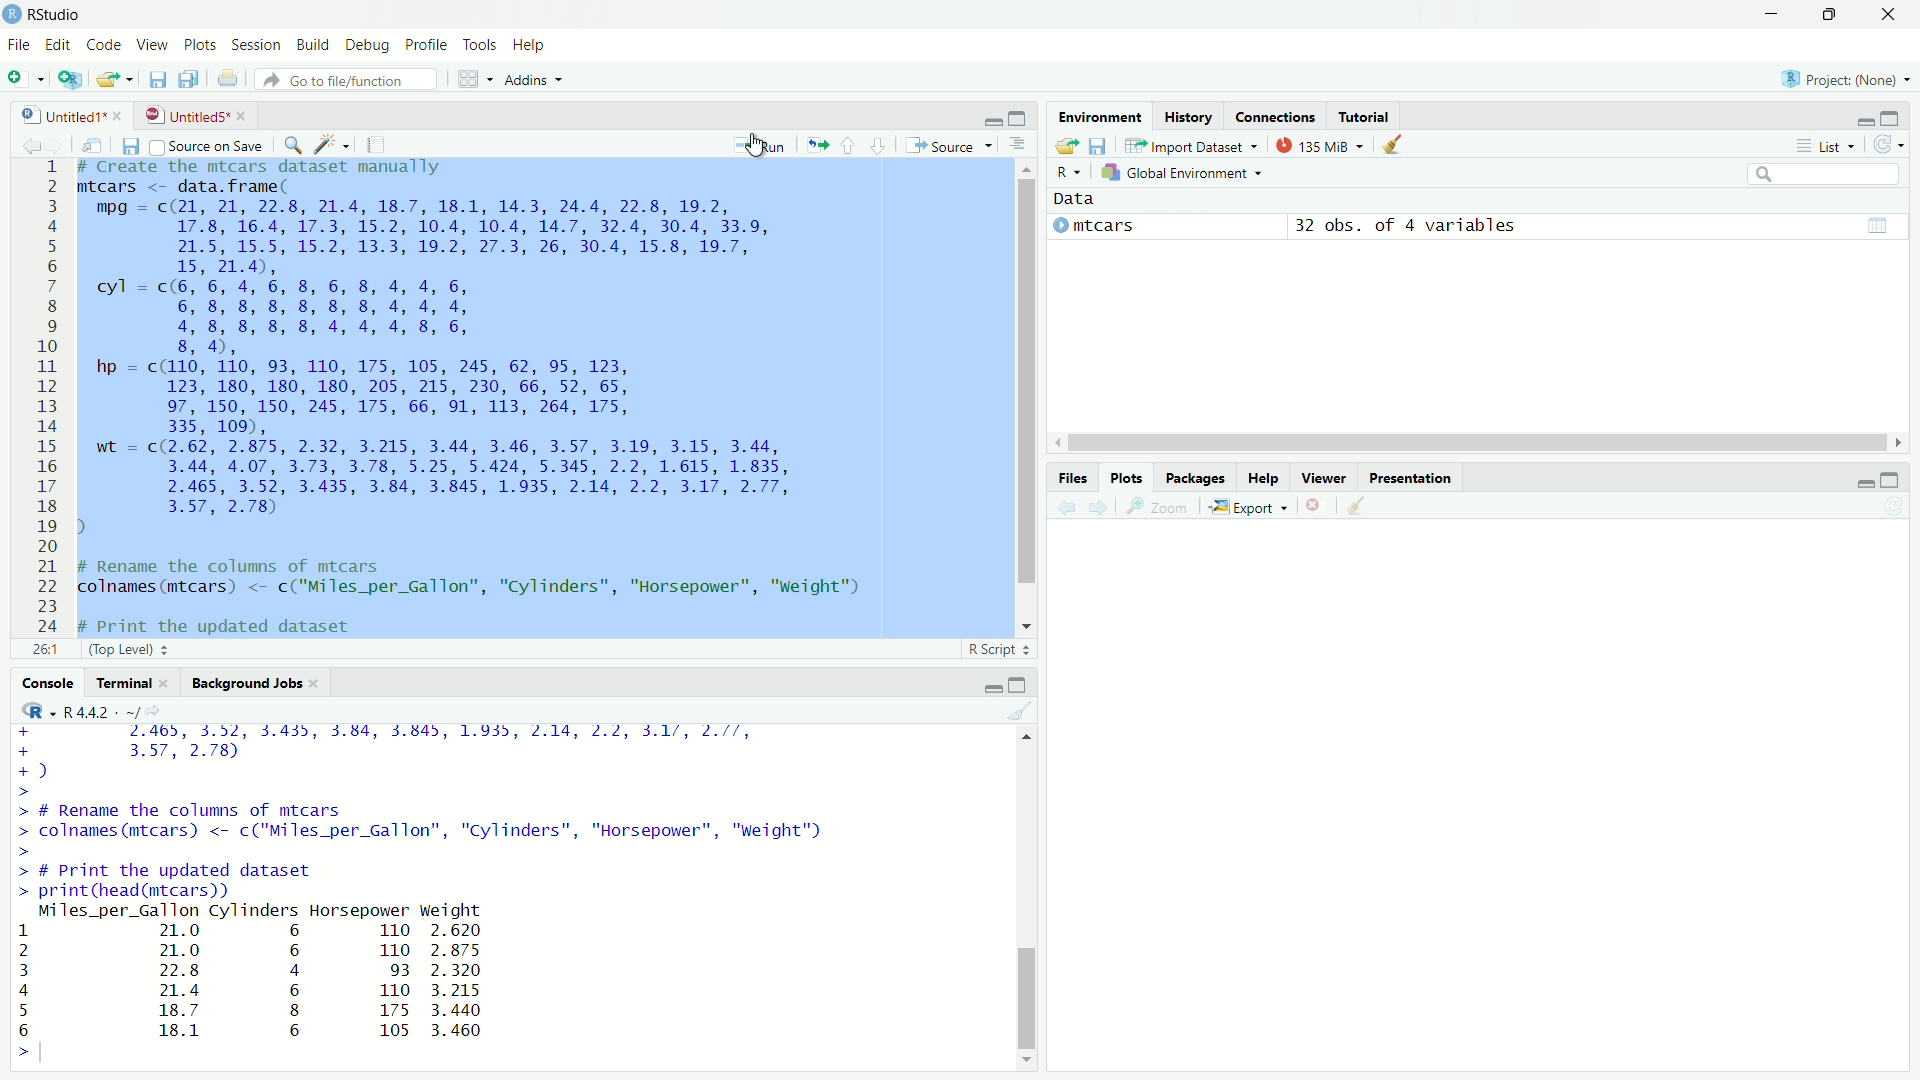 Image resolution: width=1920 pixels, height=1080 pixels. What do you see at coordinates (1319, 146) in the screenshot?
I see `133MiB ~` at bounding box center [1319, 146].